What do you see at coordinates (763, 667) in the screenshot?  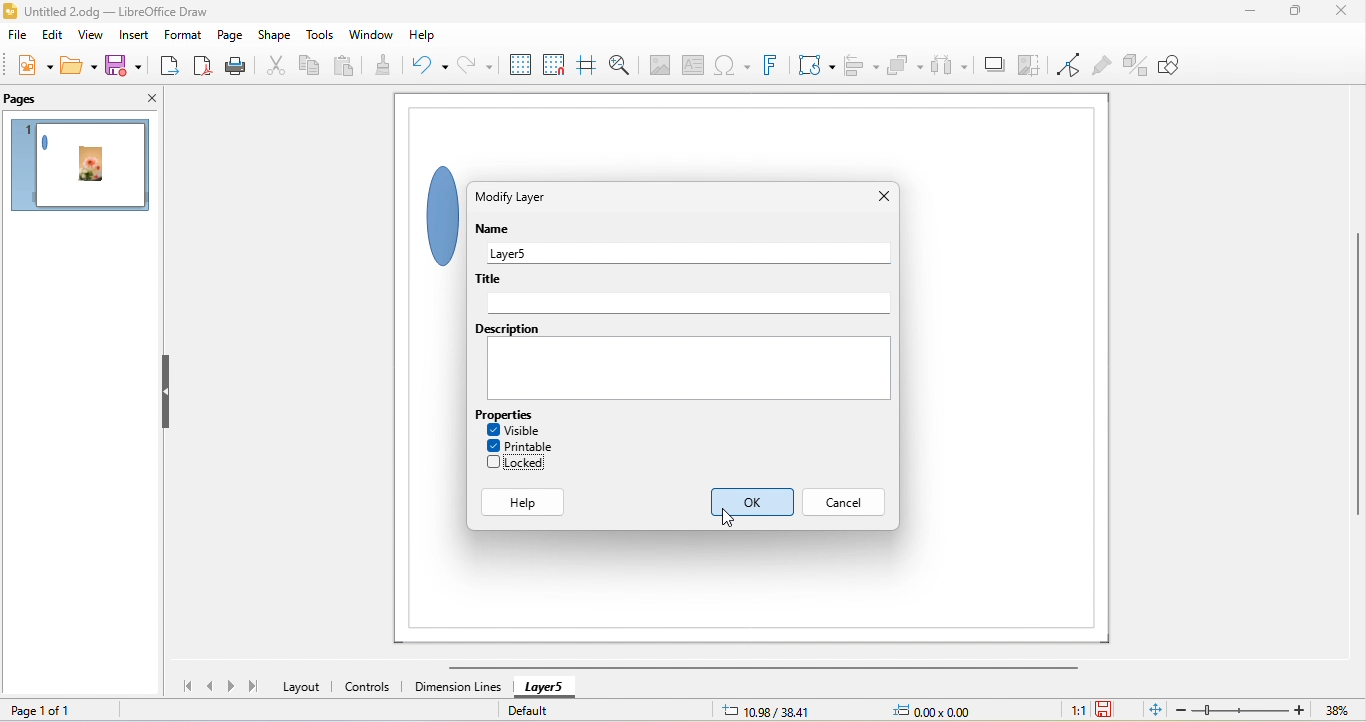 I see `horizontal scroll bar` at bounding box center [763, 667].